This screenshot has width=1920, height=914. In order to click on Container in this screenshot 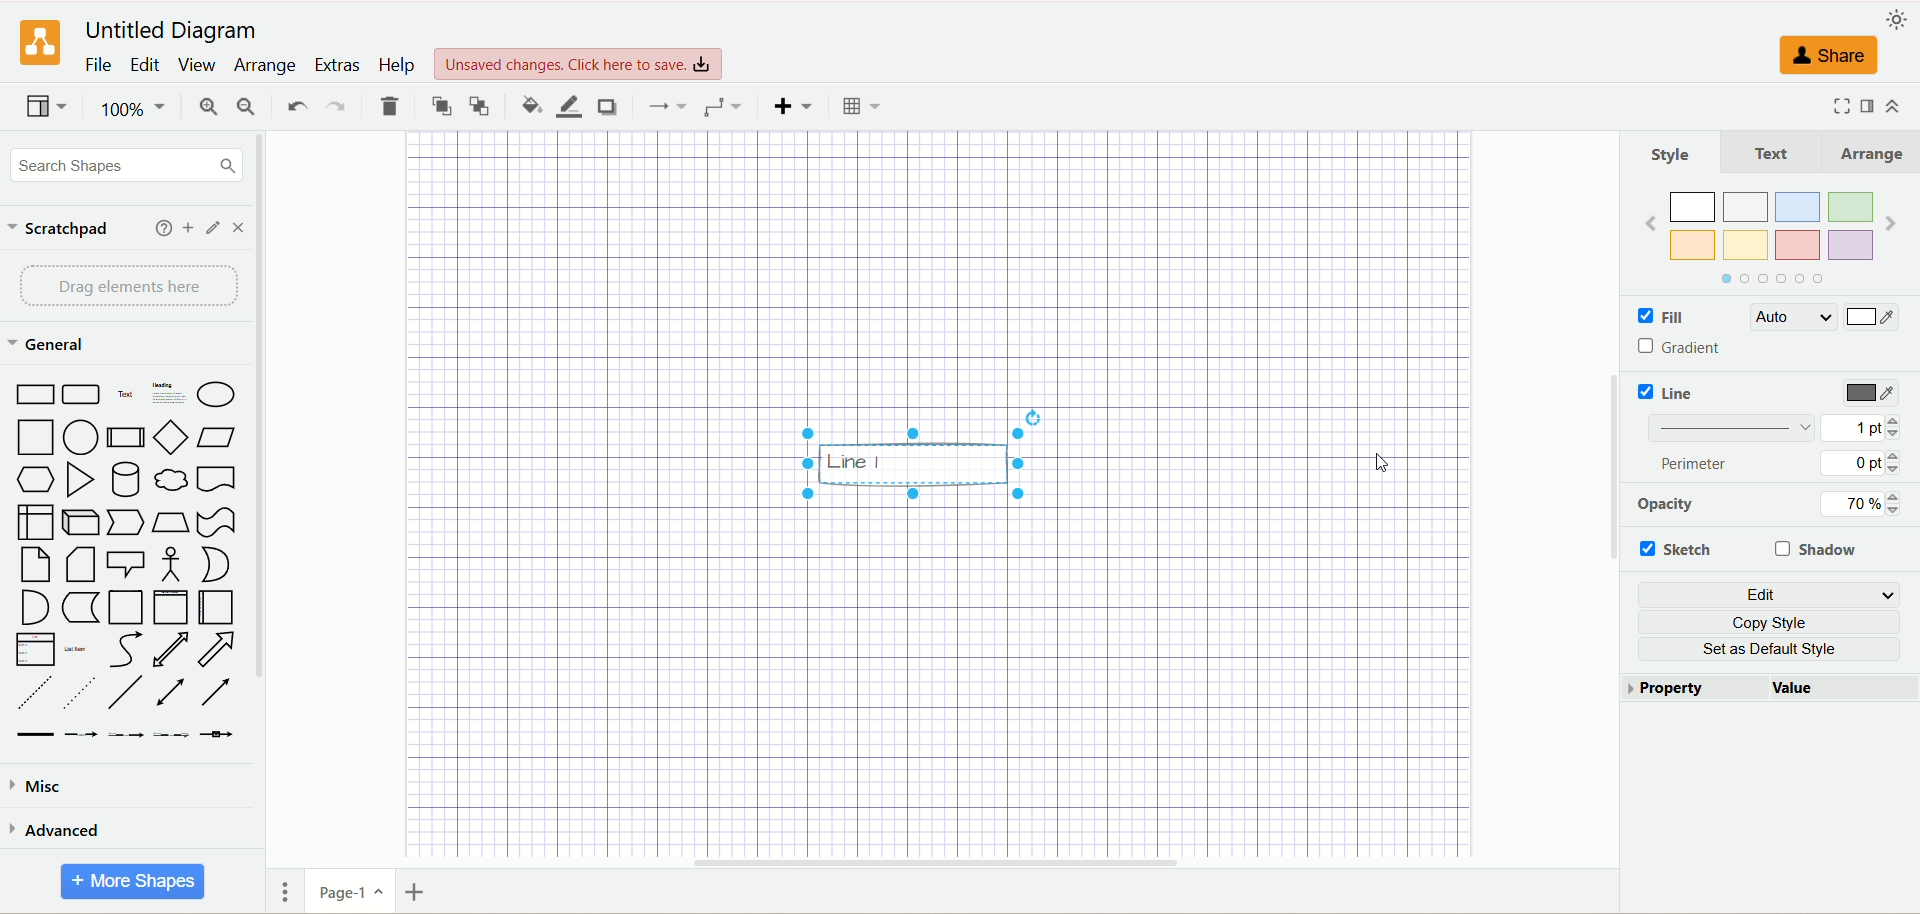, I will do `click(126, 608)`.